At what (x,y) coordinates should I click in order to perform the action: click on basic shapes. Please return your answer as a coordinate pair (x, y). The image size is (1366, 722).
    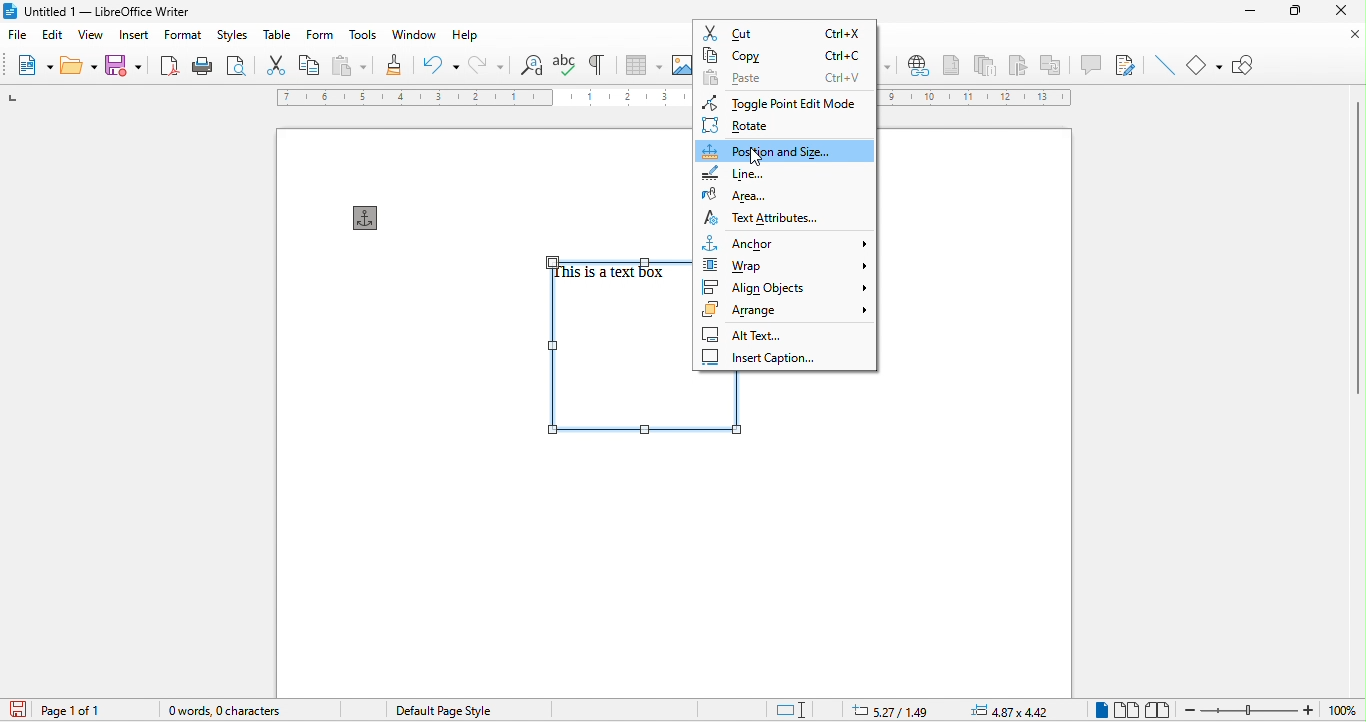
    Looking at the image, I should click on (1206, 64).